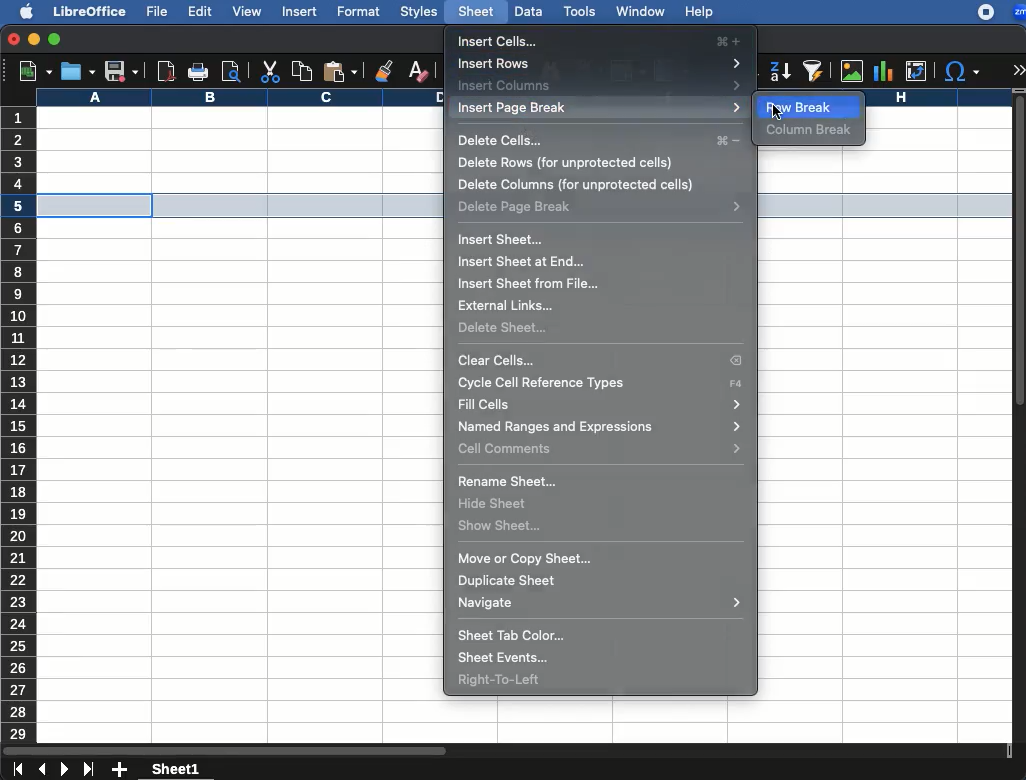 This screenshot has width=1026, height=780. Describe the element at coordinates (223, 206) in the screenshot. I see `selected` at that location.